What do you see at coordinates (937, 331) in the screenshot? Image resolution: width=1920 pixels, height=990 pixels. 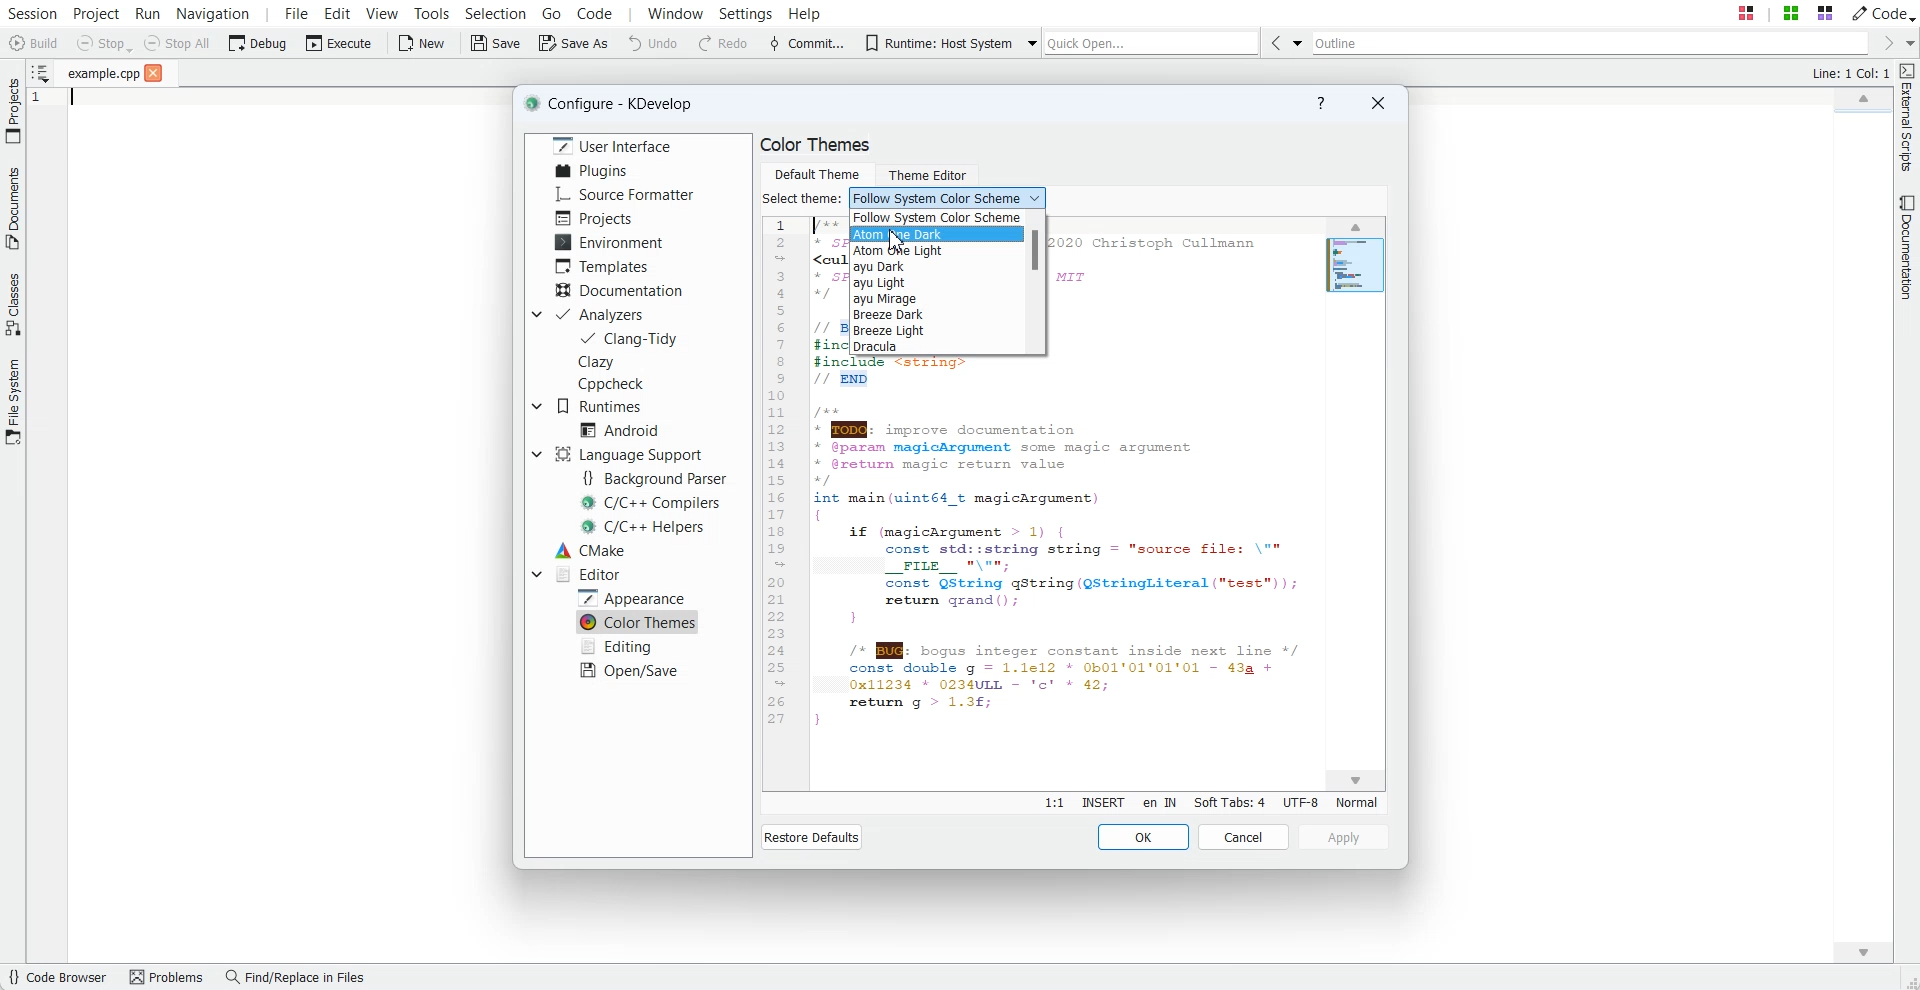 I see `Breeze Light` at bounding box center [937, 331].